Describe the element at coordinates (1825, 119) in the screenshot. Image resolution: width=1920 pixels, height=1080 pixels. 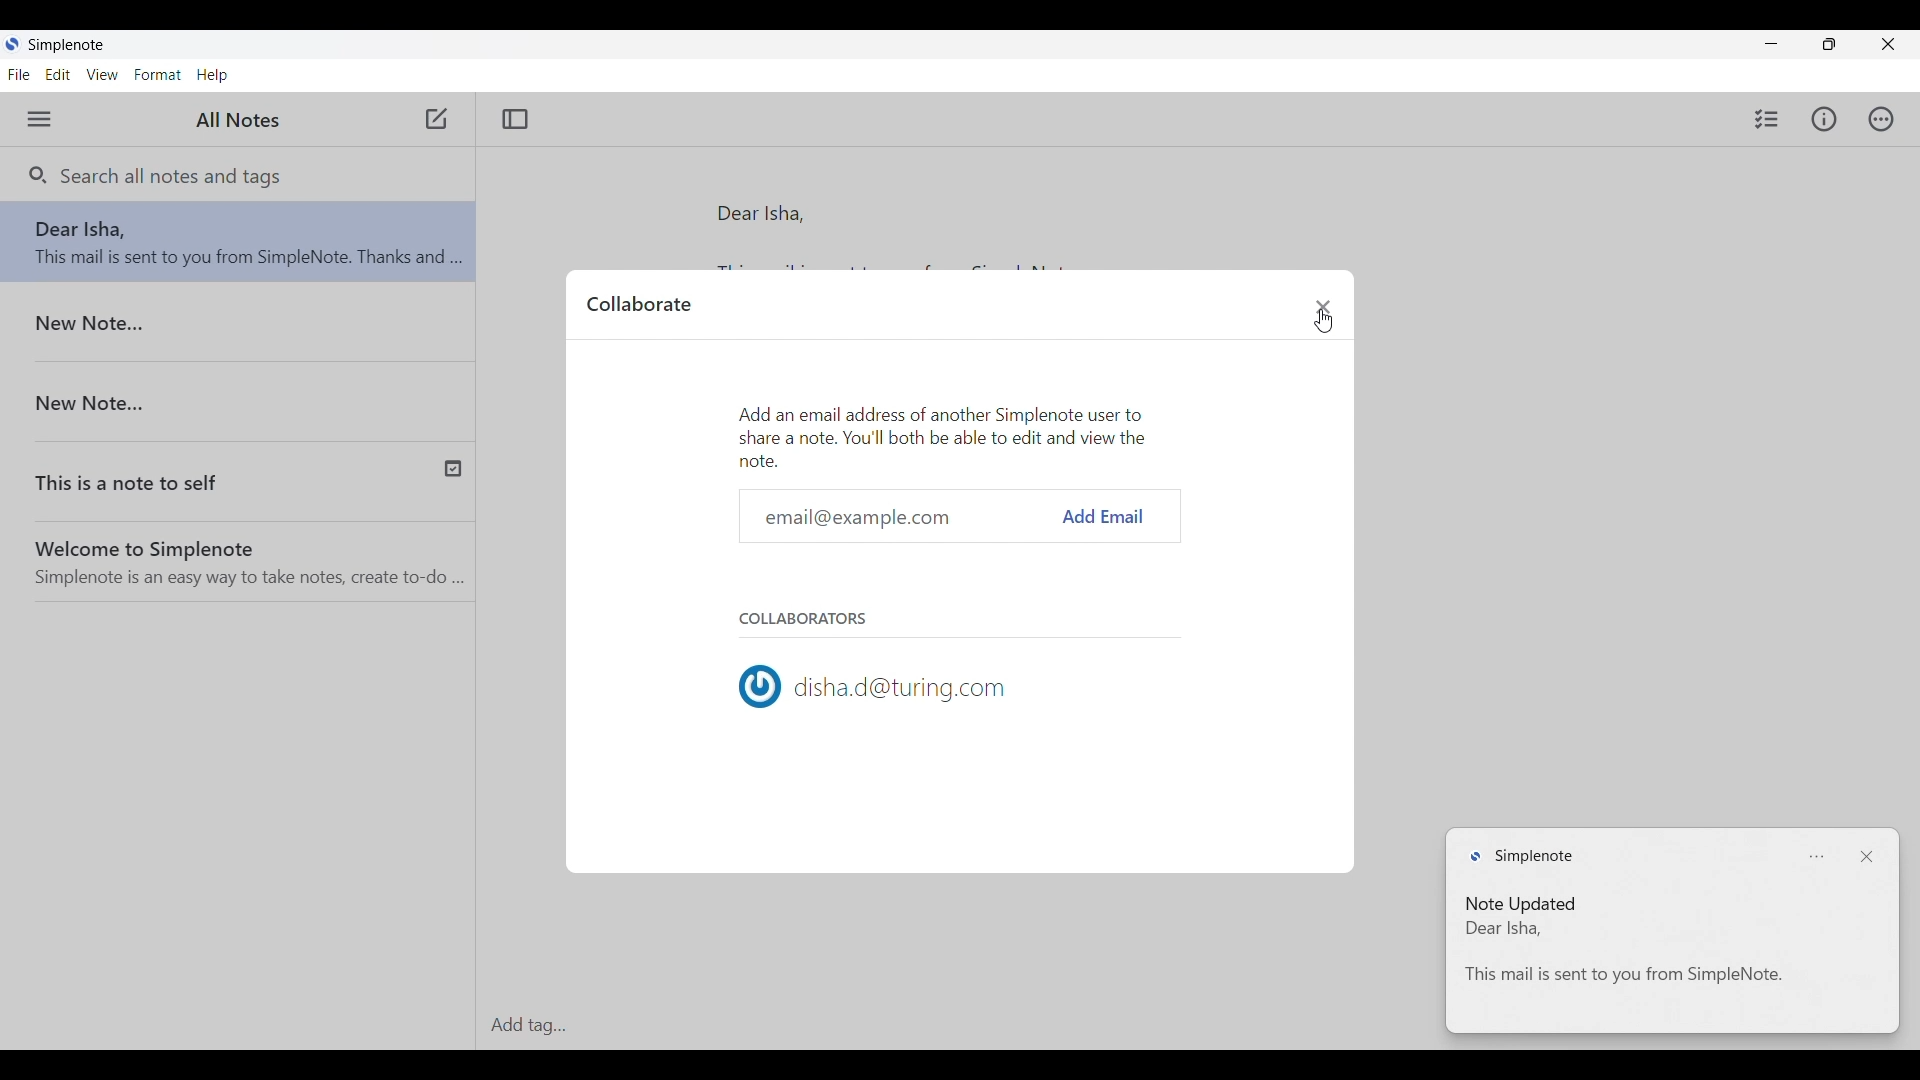
I see `Info` at that location.